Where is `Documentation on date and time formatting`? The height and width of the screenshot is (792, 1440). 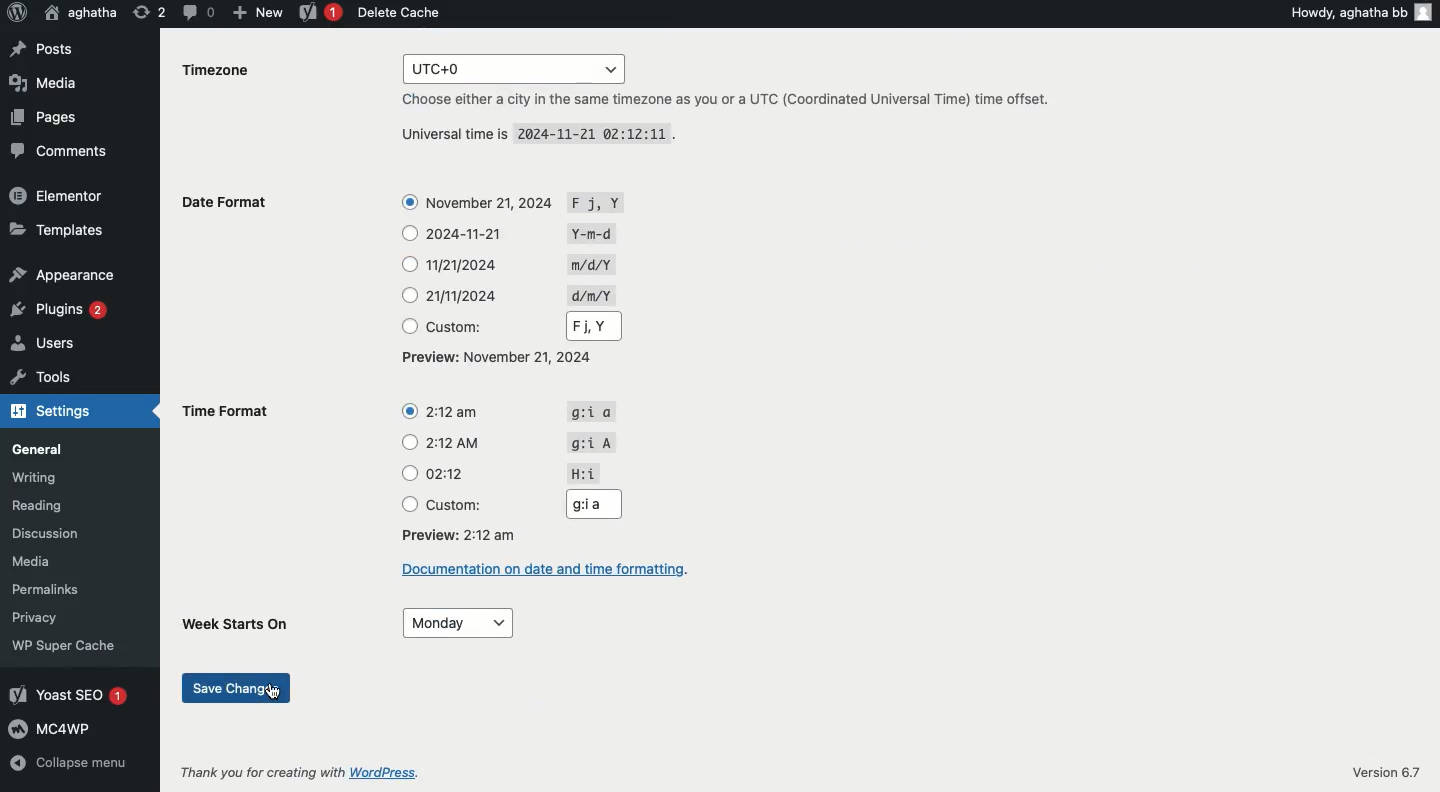 Documentation on date and time formatting is located at coordinates (546, 570).